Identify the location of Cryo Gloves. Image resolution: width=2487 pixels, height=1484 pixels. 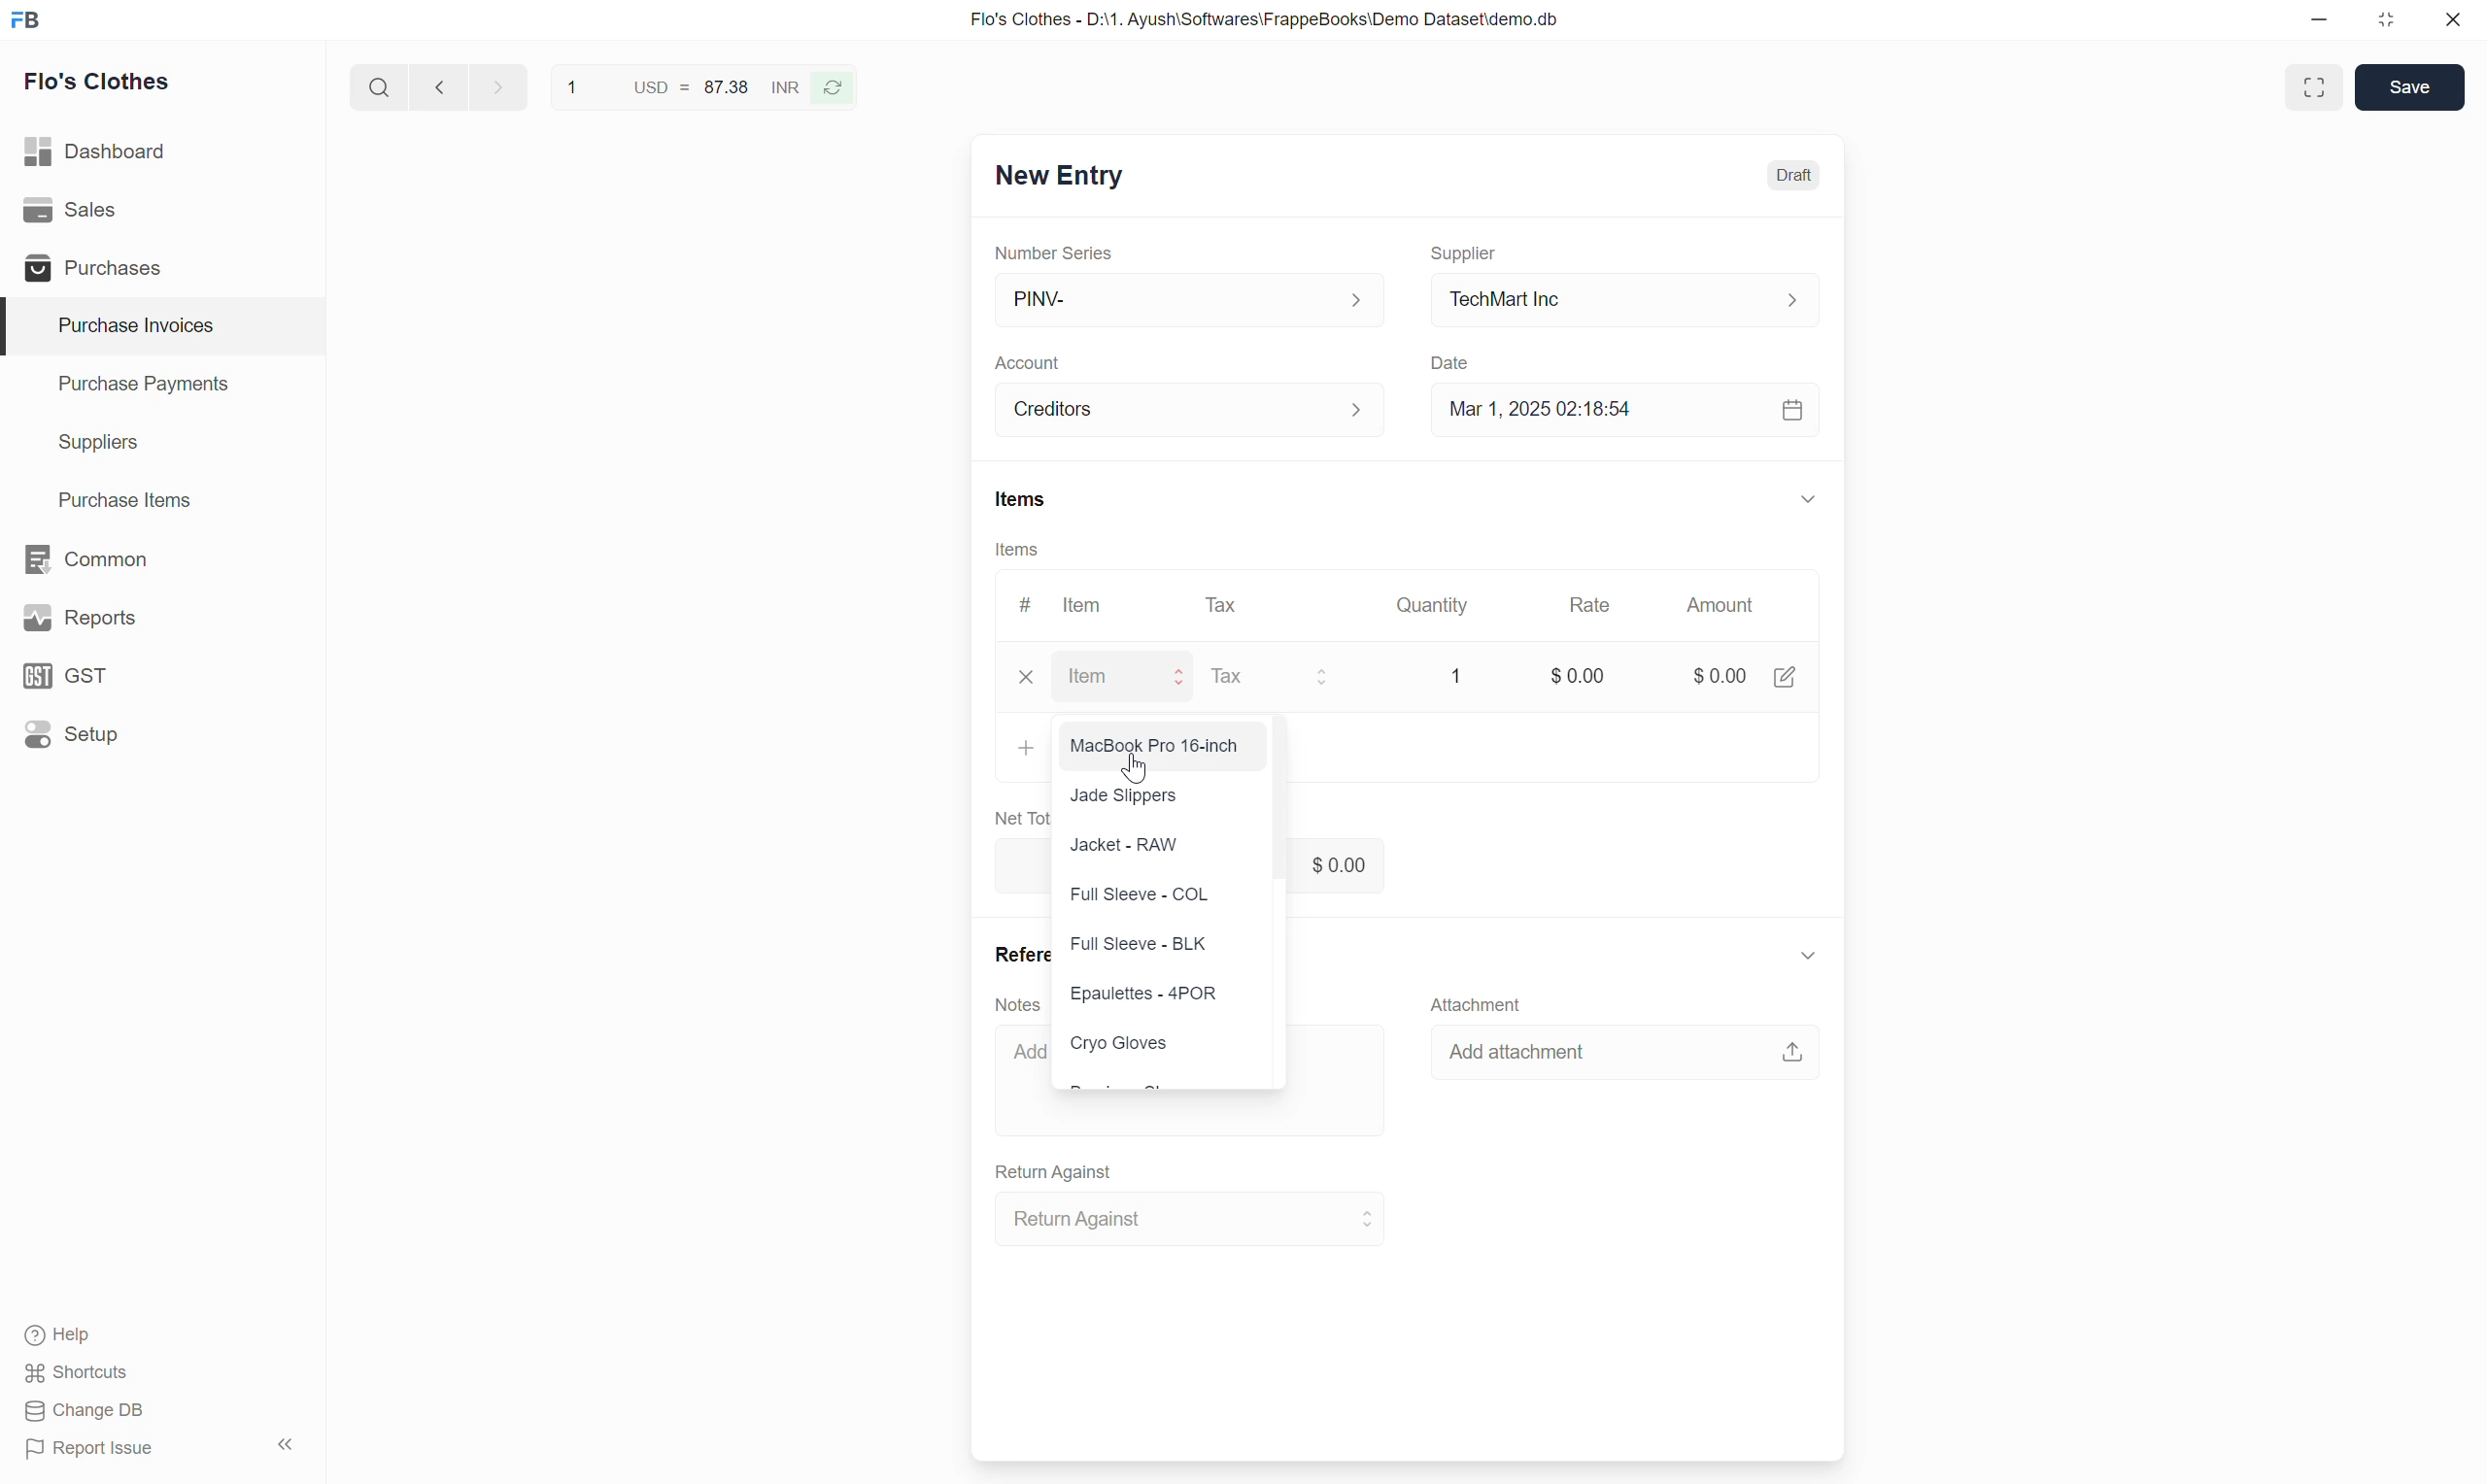
(1122, 1042).